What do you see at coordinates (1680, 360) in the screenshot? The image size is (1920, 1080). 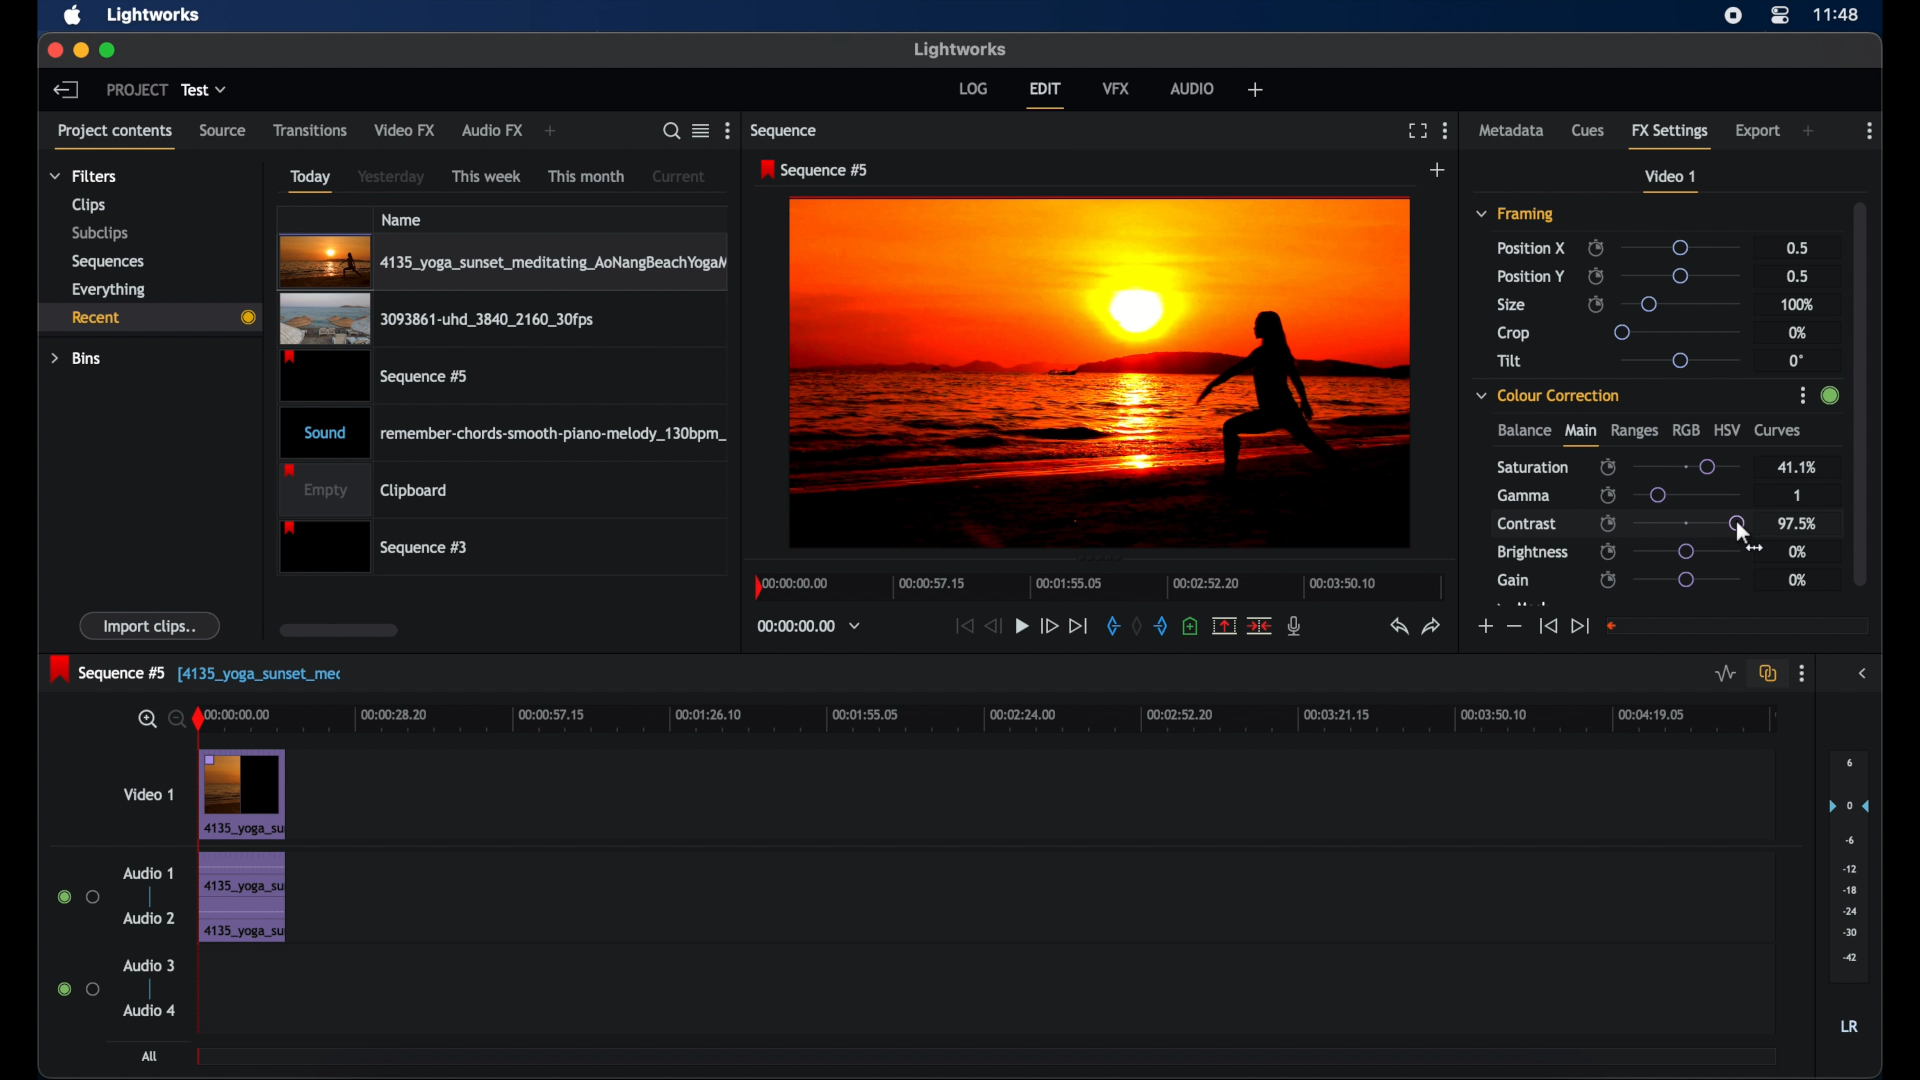 I see `slider` at bounding box center [1680, 360].